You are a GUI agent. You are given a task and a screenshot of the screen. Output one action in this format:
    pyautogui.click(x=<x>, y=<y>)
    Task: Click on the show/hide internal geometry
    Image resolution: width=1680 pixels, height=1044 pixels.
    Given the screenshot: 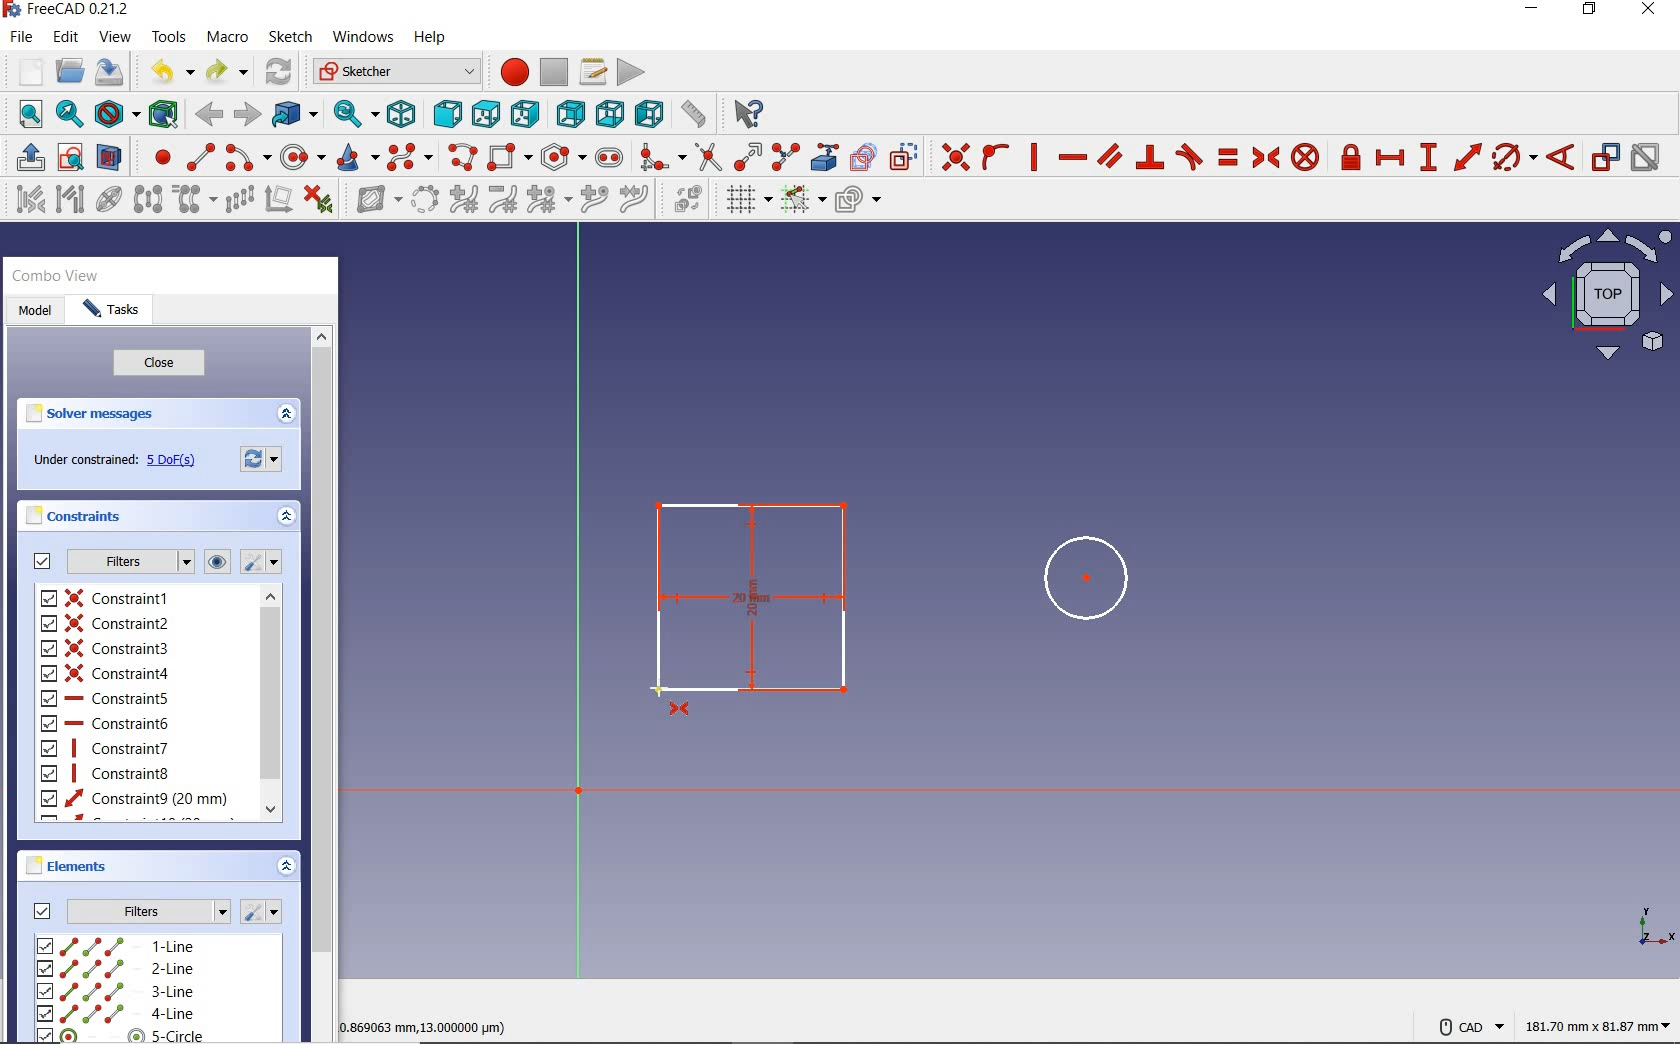 What is the action you would take?
    pyautogui.click(x=109, y=202)
    